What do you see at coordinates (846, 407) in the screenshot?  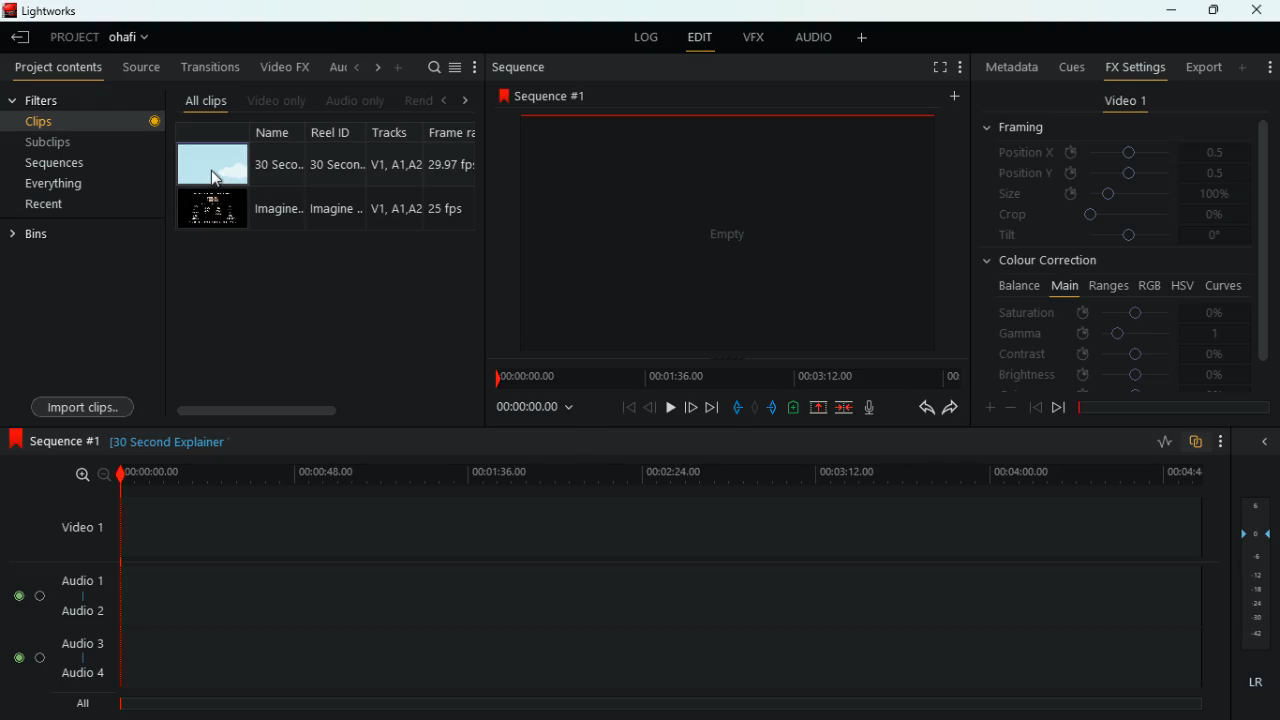 I see `join` at bounding box center [846, 407].